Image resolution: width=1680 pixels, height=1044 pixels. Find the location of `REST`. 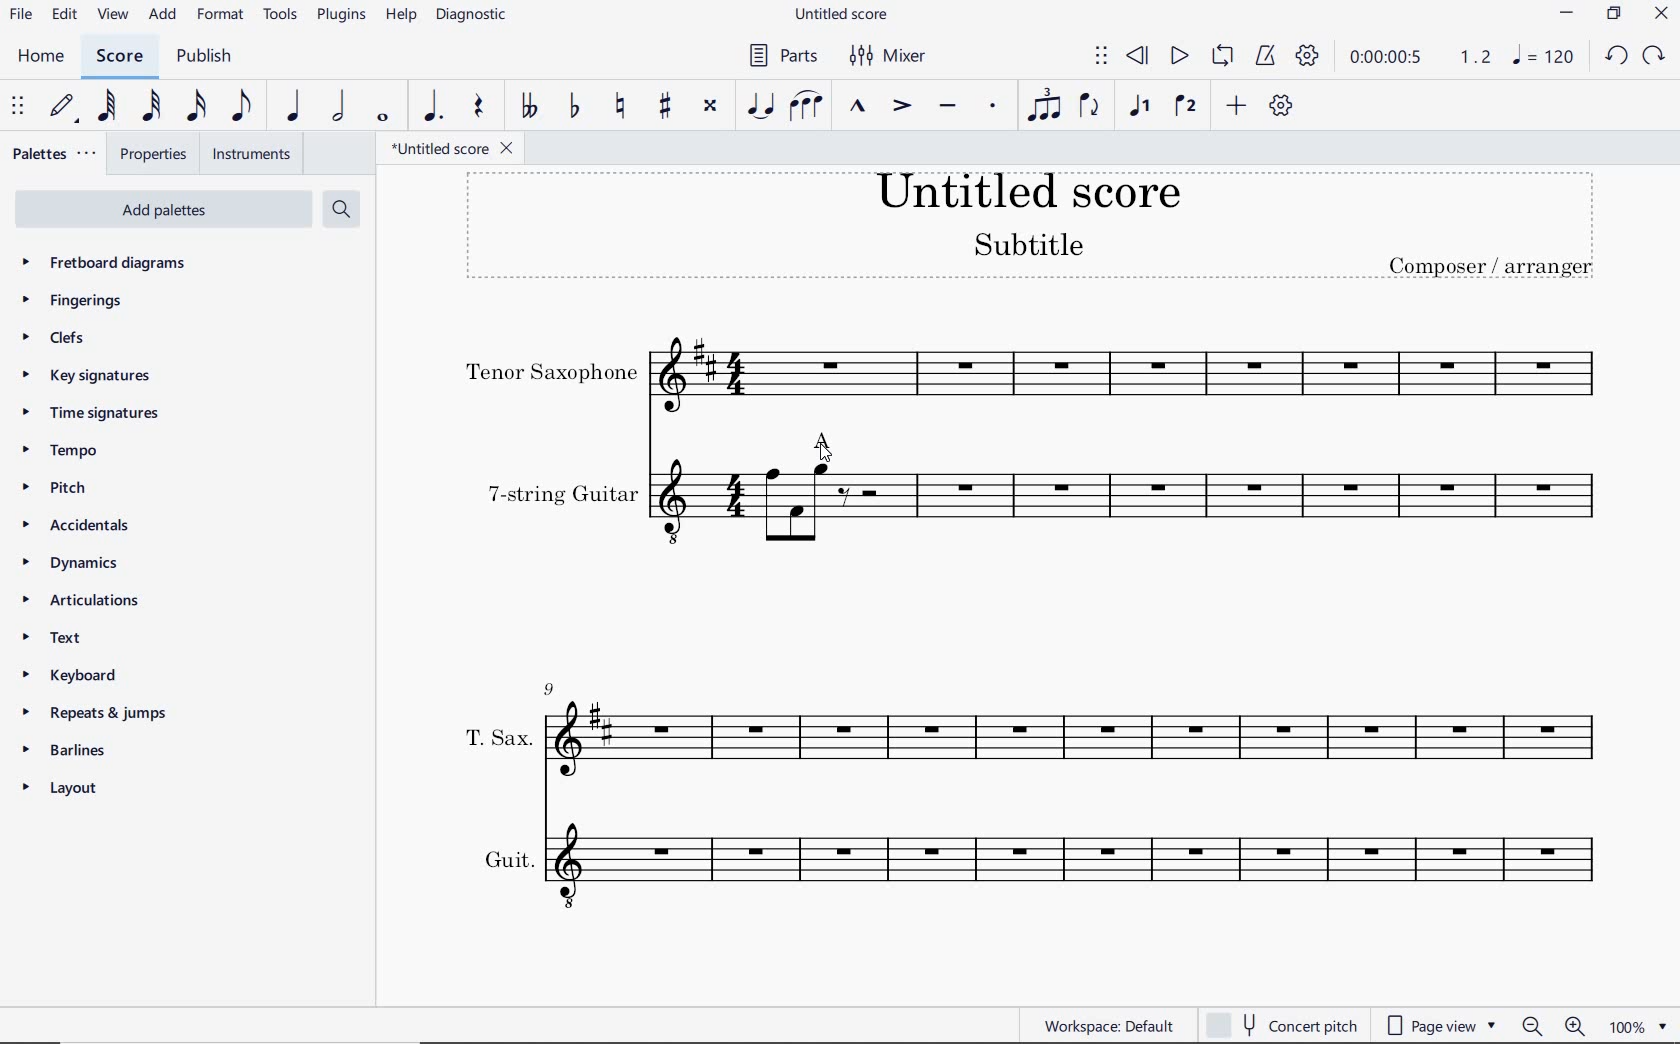

REST is located at coordinates (483, 106).